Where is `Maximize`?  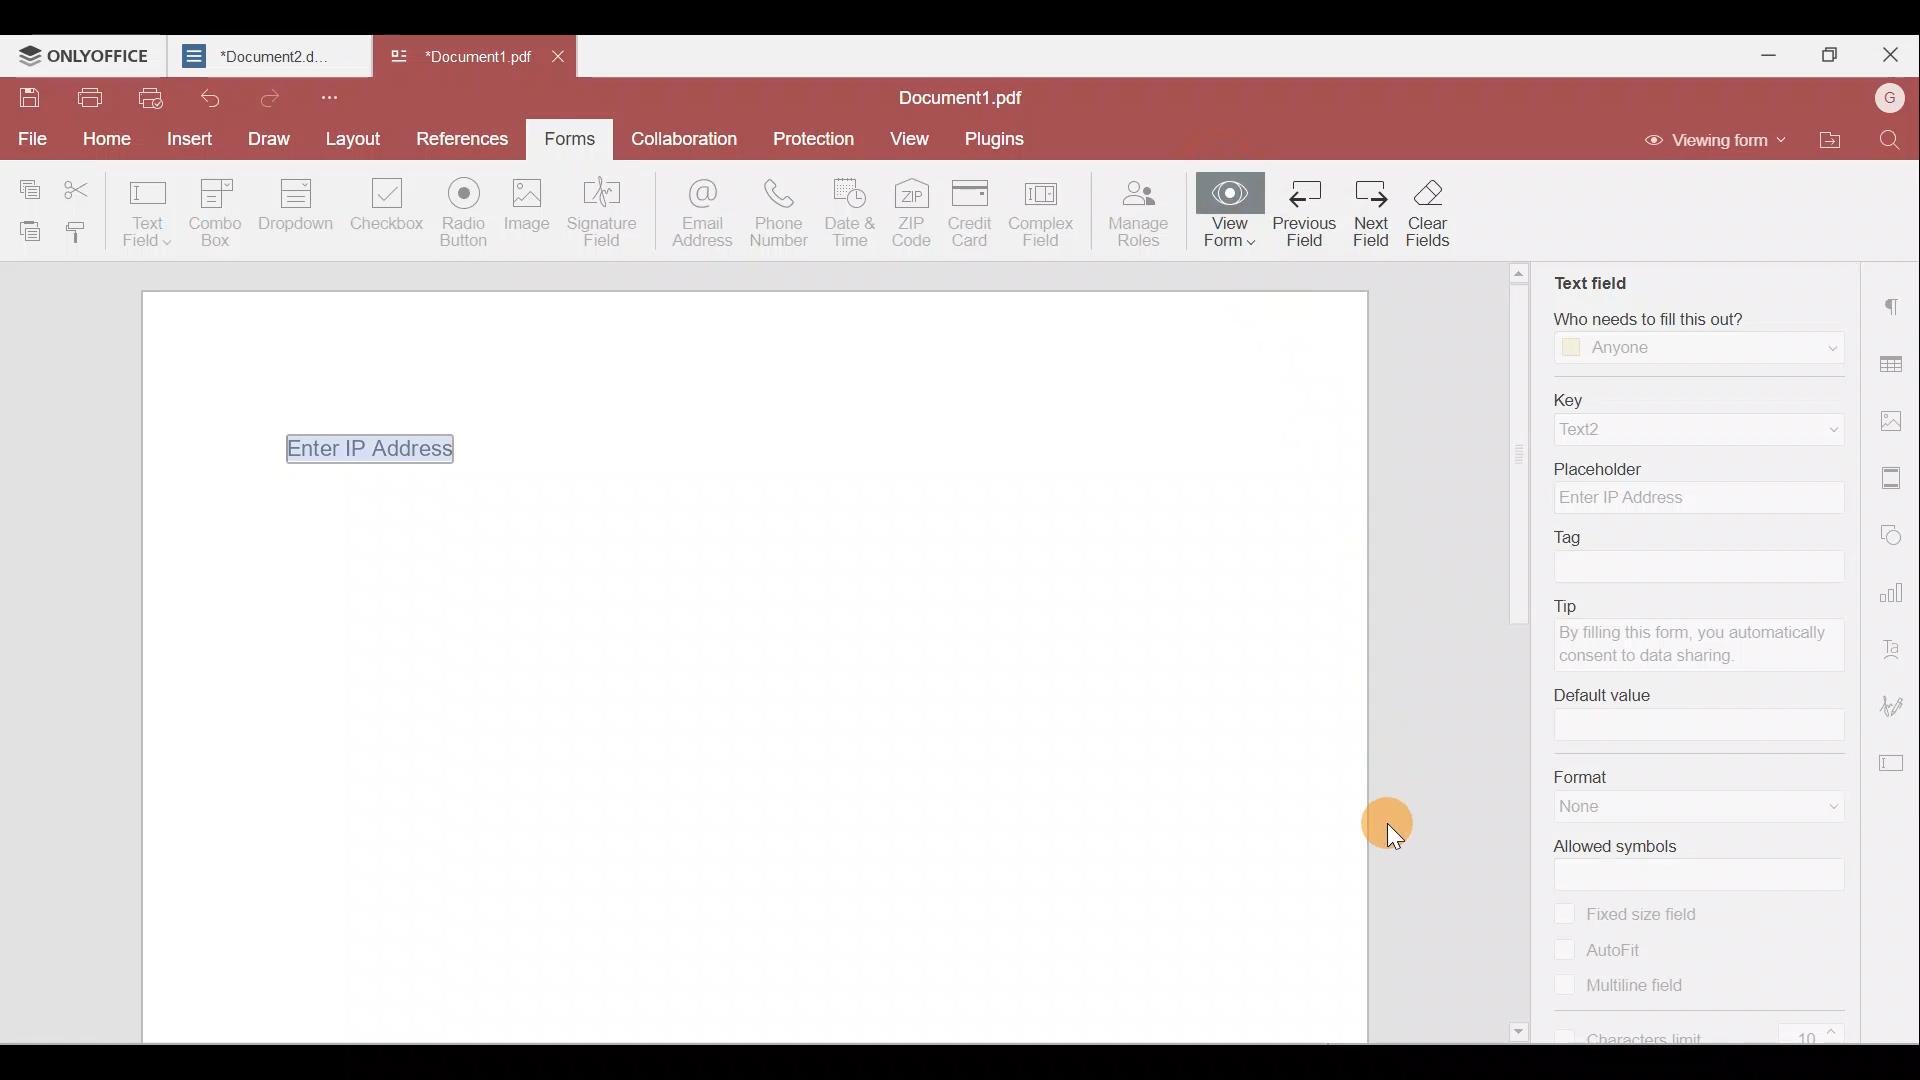
Maximize is located at coordinates (1829, 50).